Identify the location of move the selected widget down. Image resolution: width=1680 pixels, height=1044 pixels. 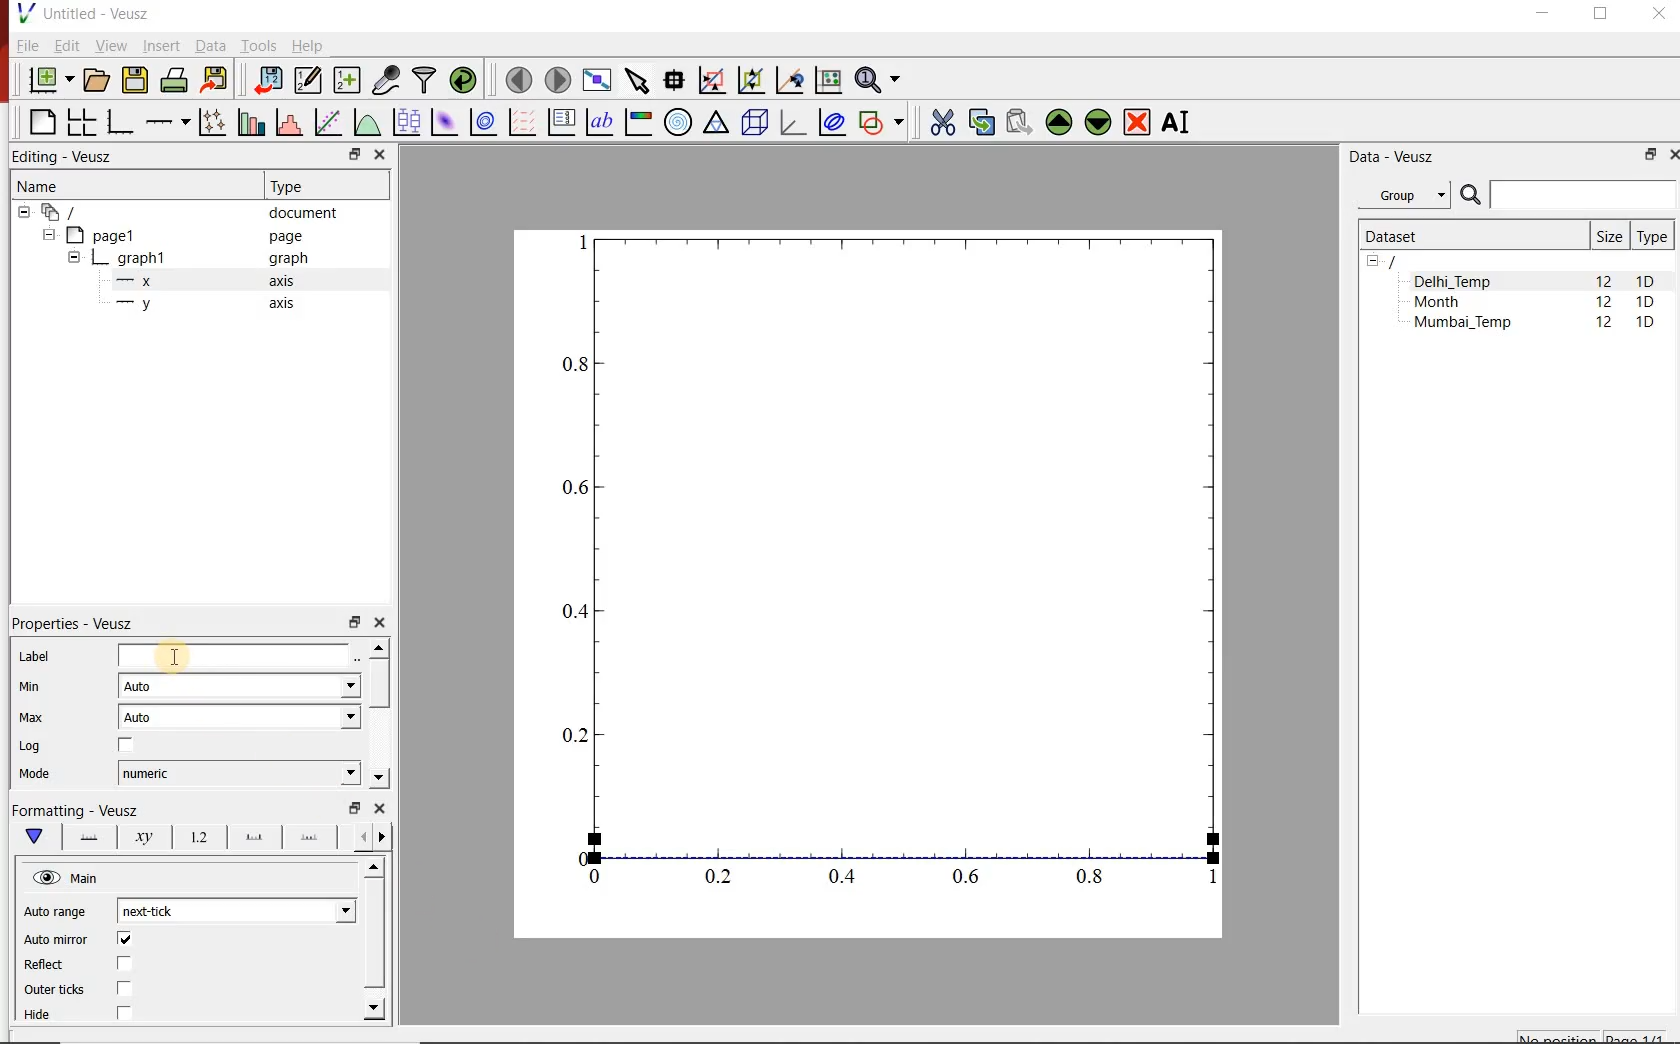
(1098, 123).